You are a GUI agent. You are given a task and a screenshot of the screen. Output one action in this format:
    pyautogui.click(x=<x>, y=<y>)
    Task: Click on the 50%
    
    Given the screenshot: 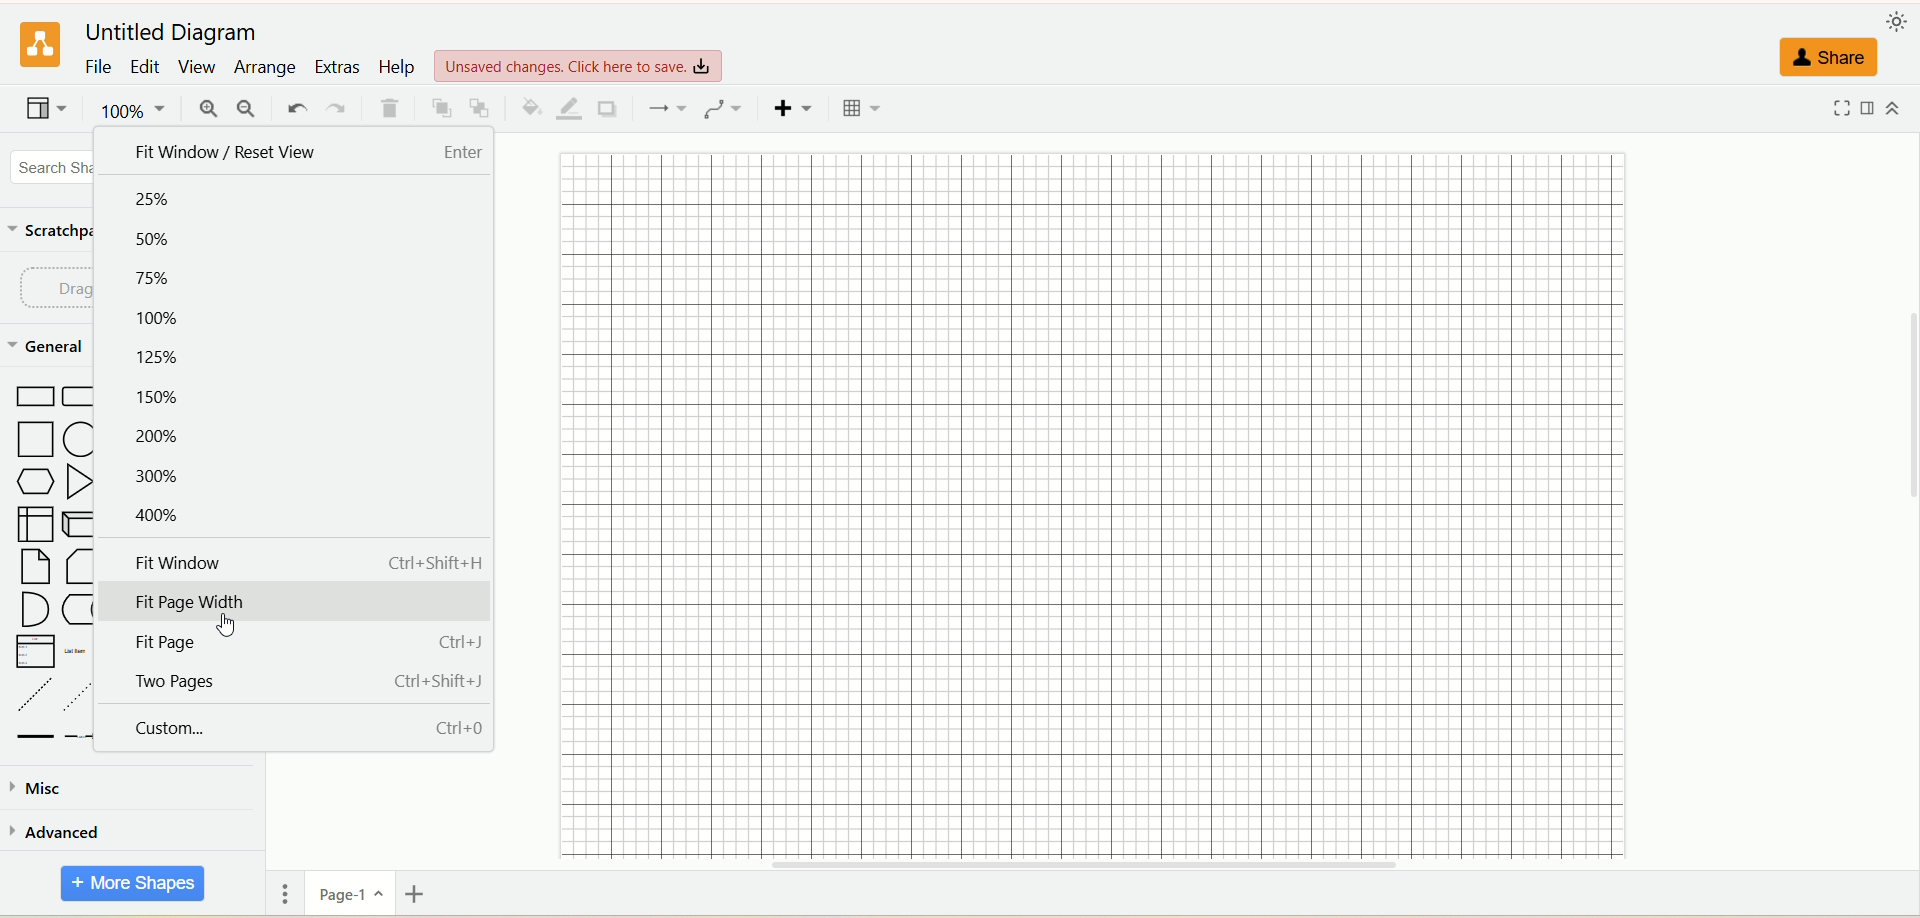 What is the action you would take?
    pyautogui.click(x=157, y=240)
    